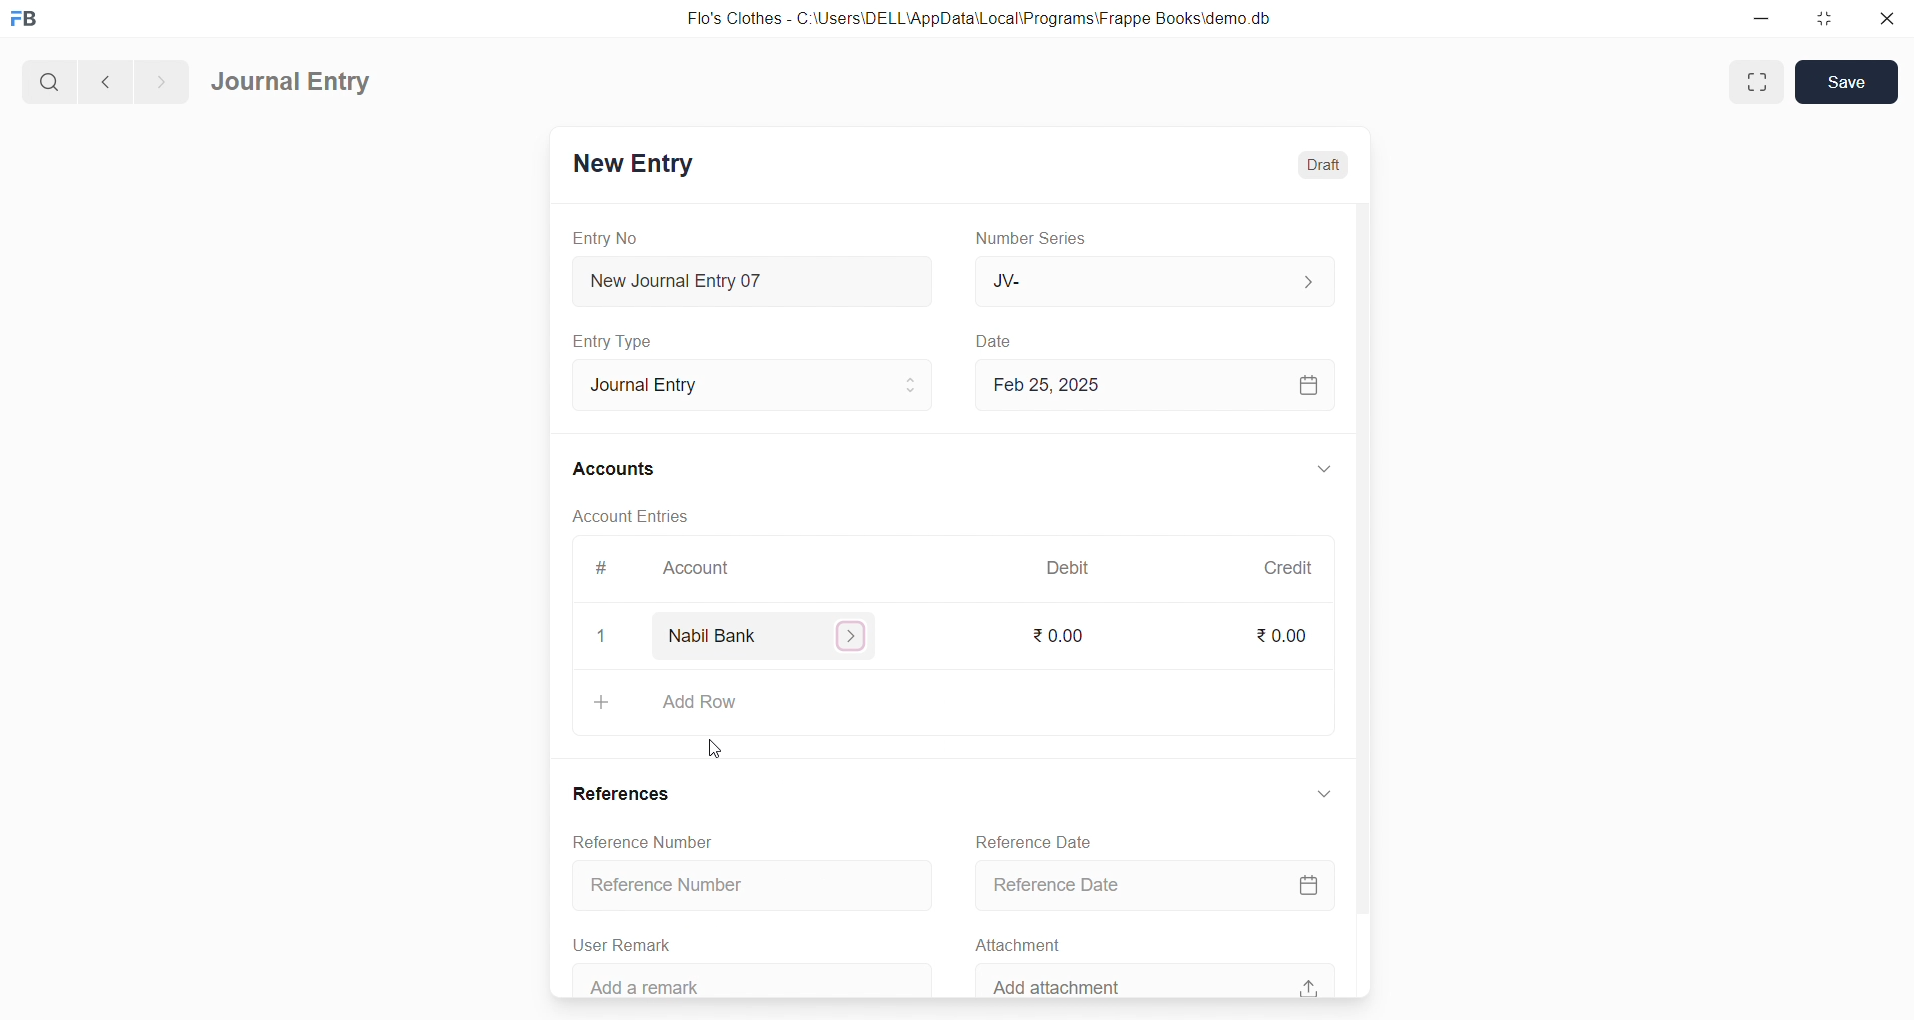  I want to click on search, so click(47, 79).